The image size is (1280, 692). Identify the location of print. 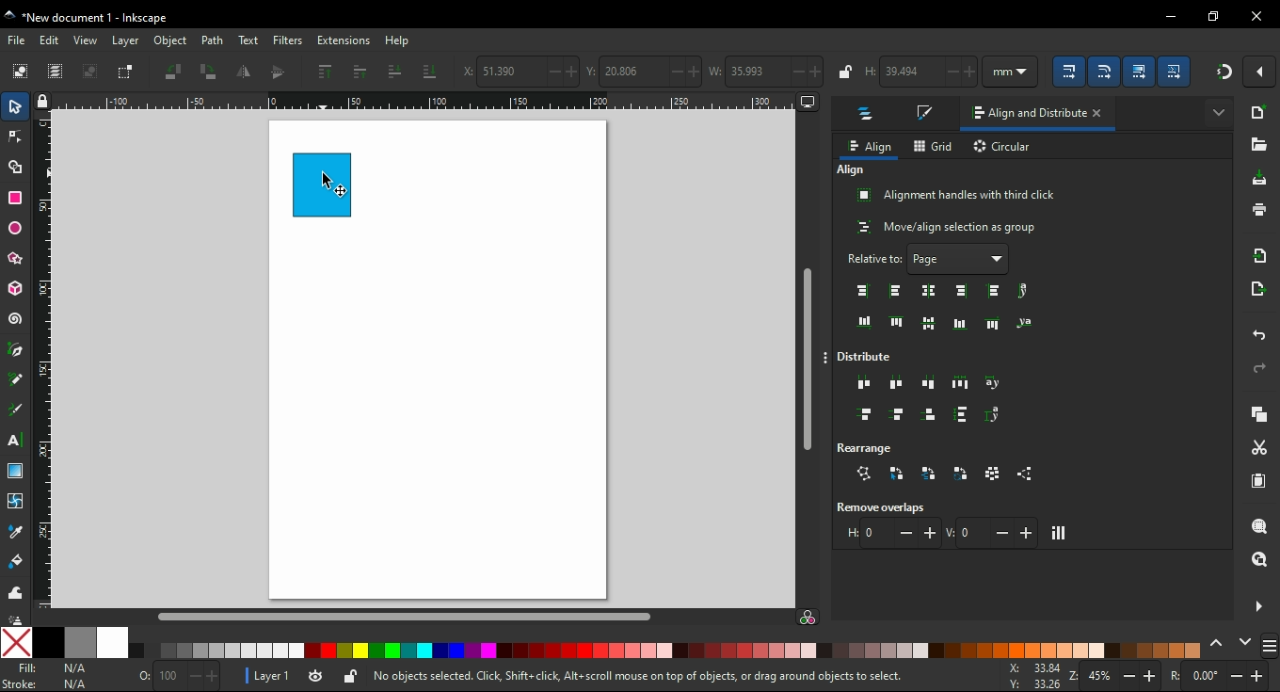
(1259, 210).